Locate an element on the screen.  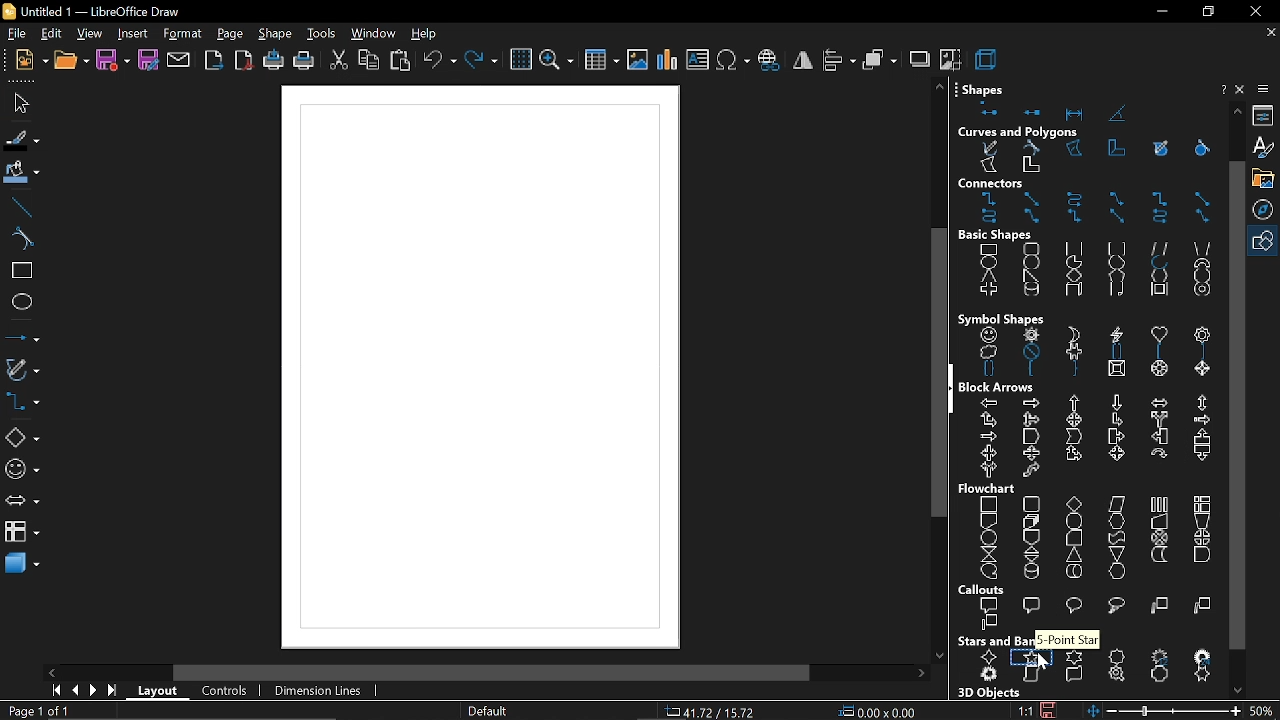
block arrows is located at coordinates (1094, 436).